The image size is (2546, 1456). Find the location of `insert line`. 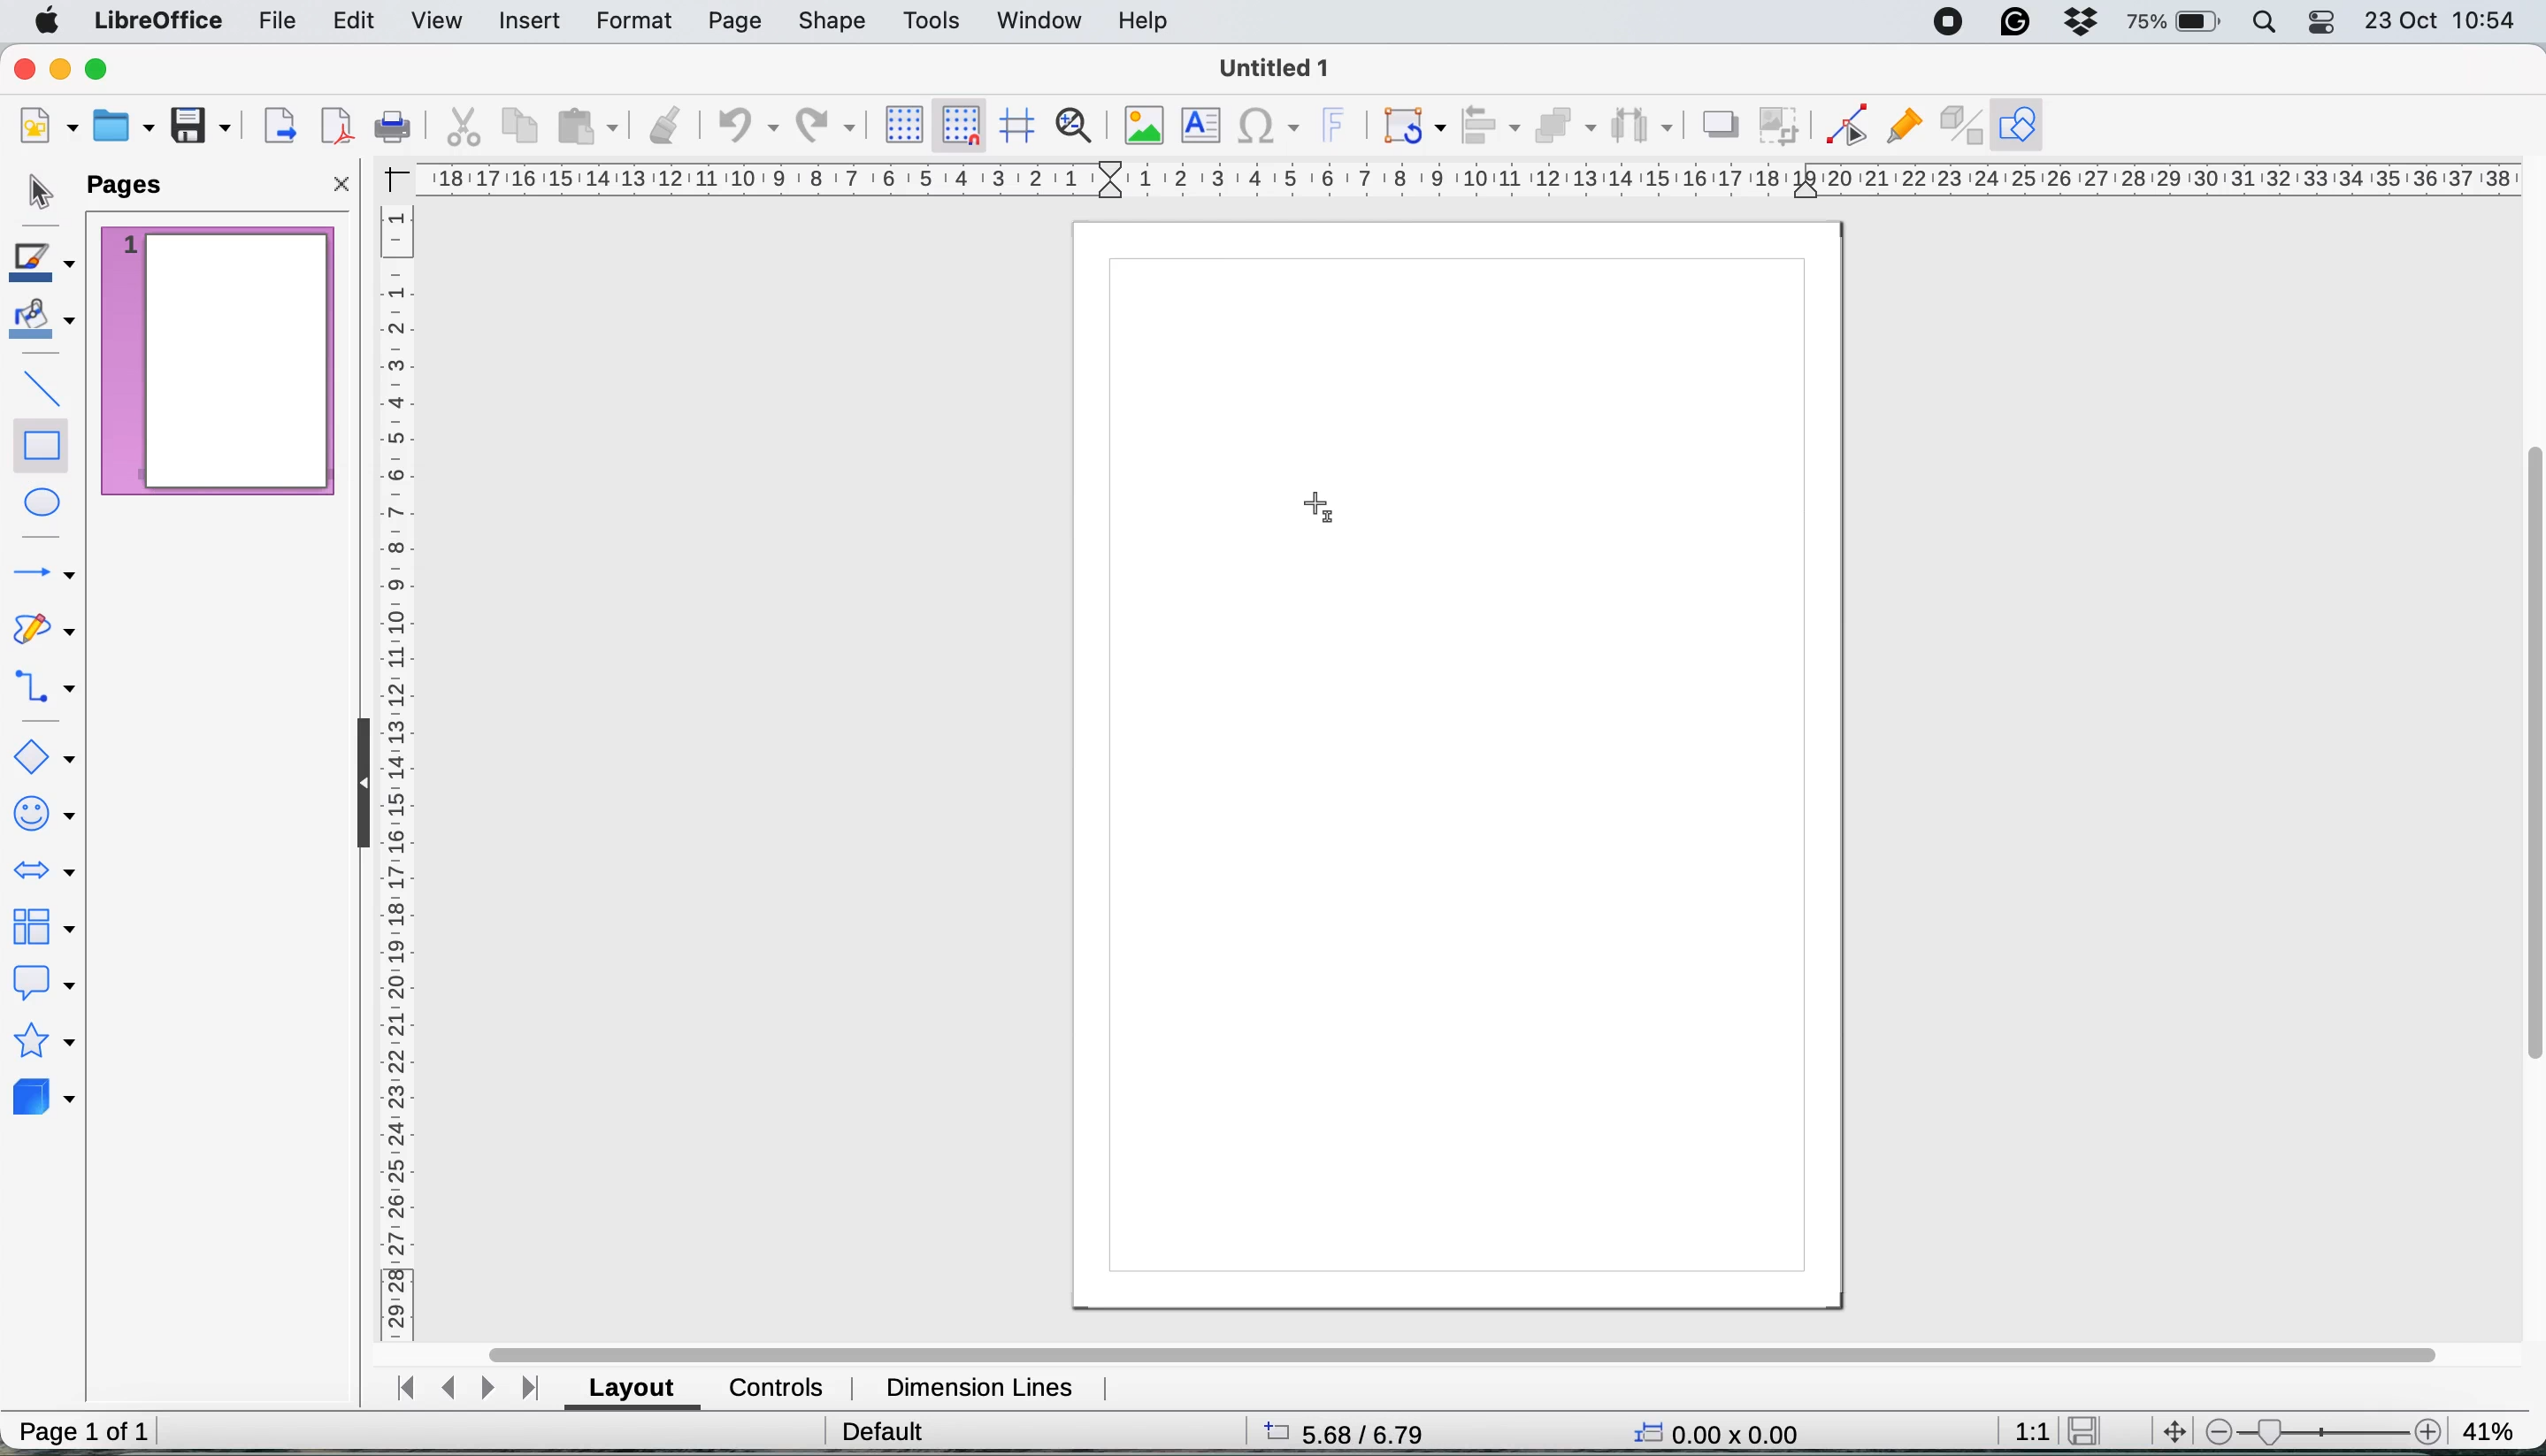

insert line is located at coordinates (37, 385).